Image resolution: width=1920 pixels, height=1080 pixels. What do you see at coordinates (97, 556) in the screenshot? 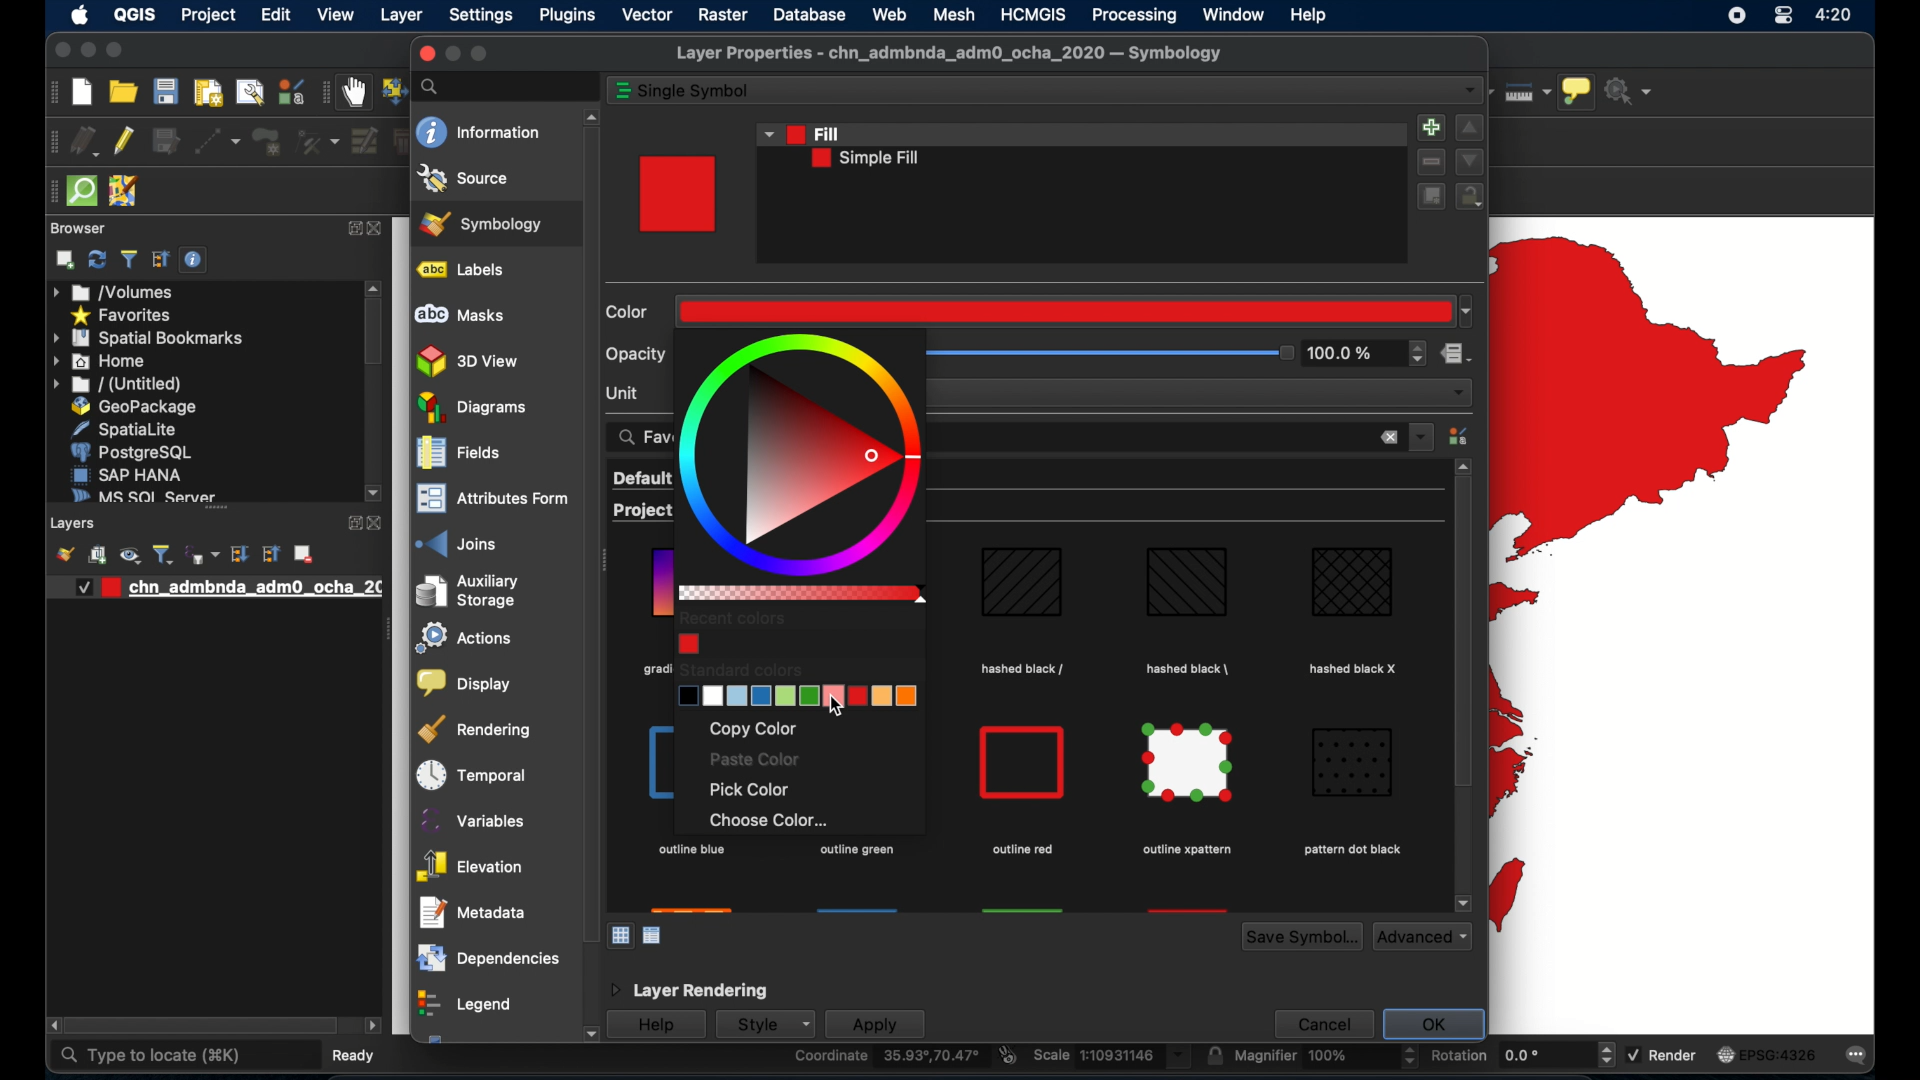
I see `add group` at bounding box center [97, 556].